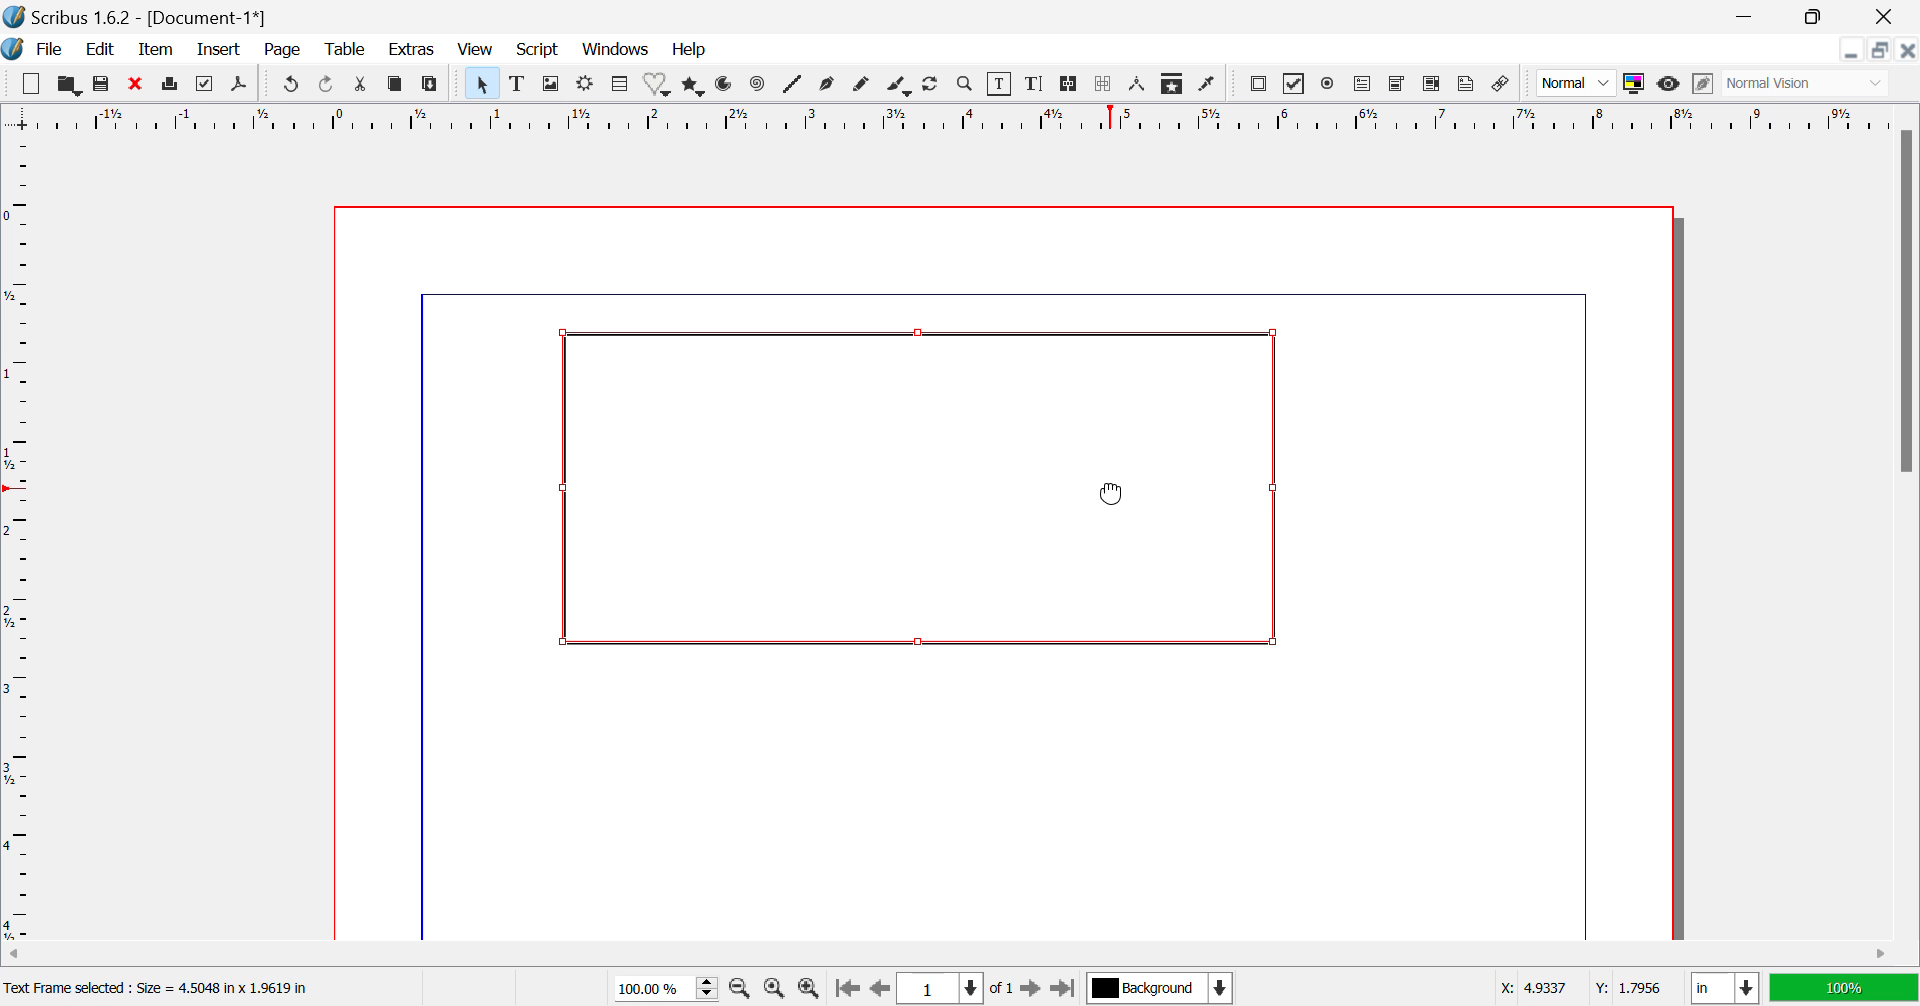  What do you see at coordinates (476, 51) in the screenshot?
I see `View` at bounding box center [476, 51].